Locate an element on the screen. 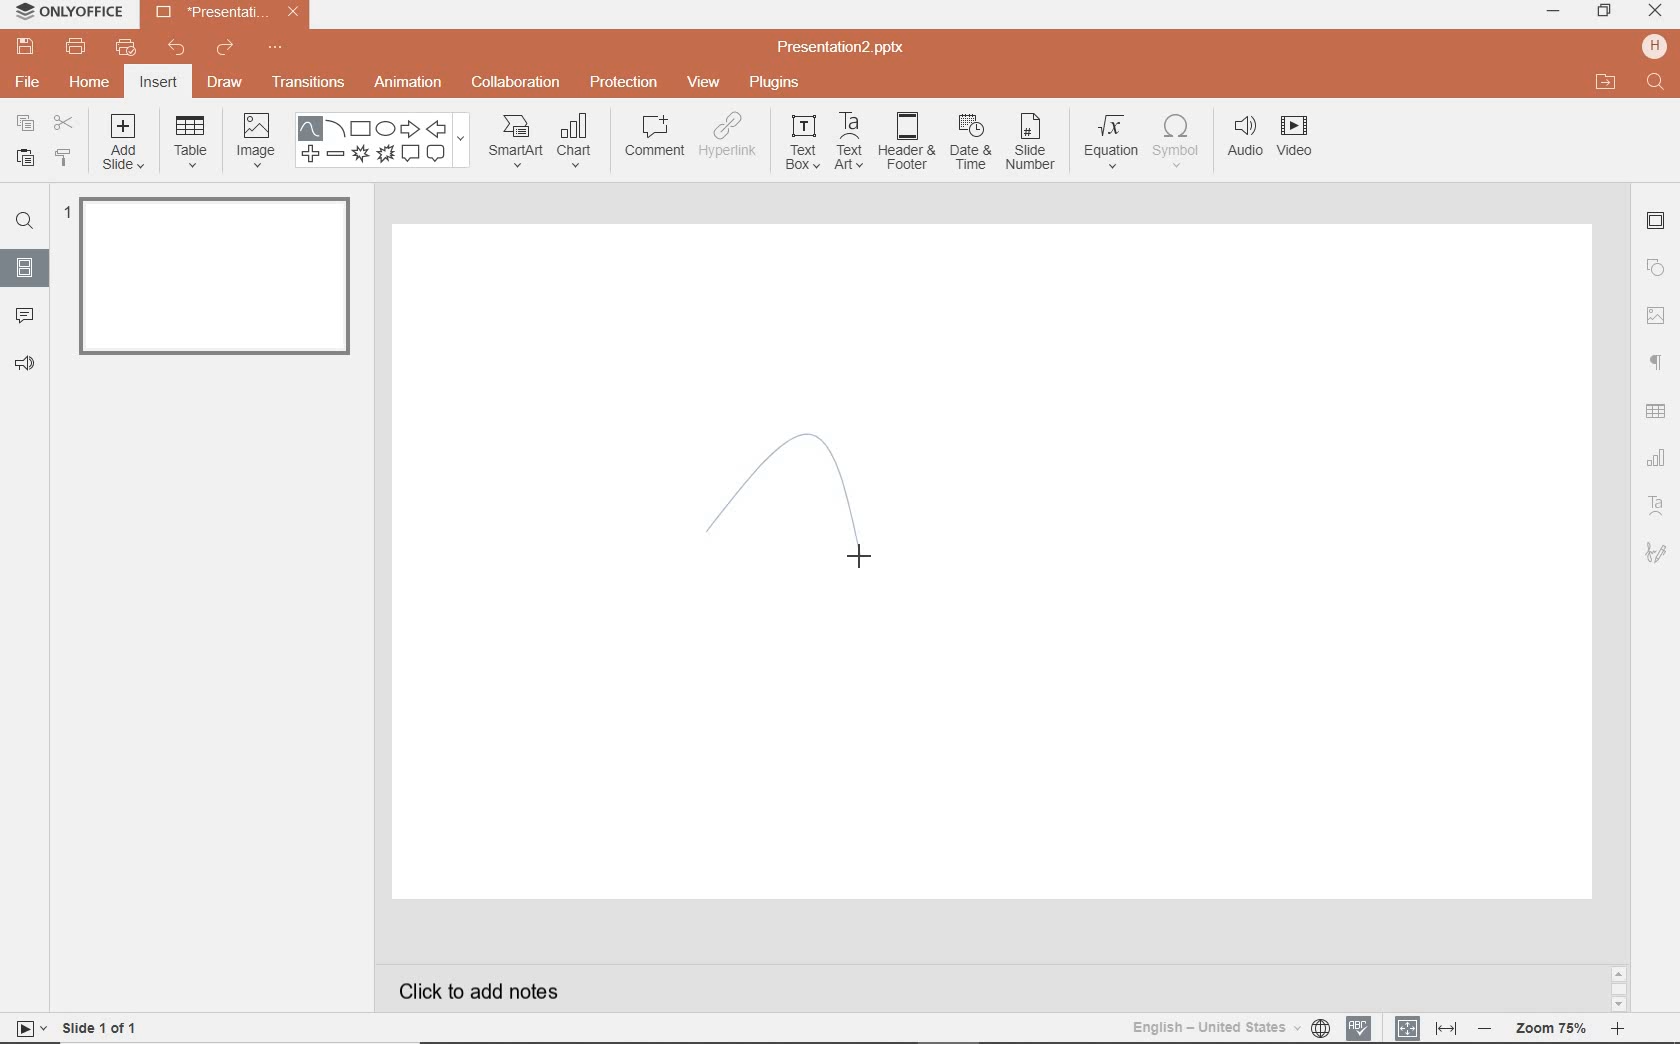 This screenshot has height=1044, width=1680. DRAW is located at coordinates (226, 84).